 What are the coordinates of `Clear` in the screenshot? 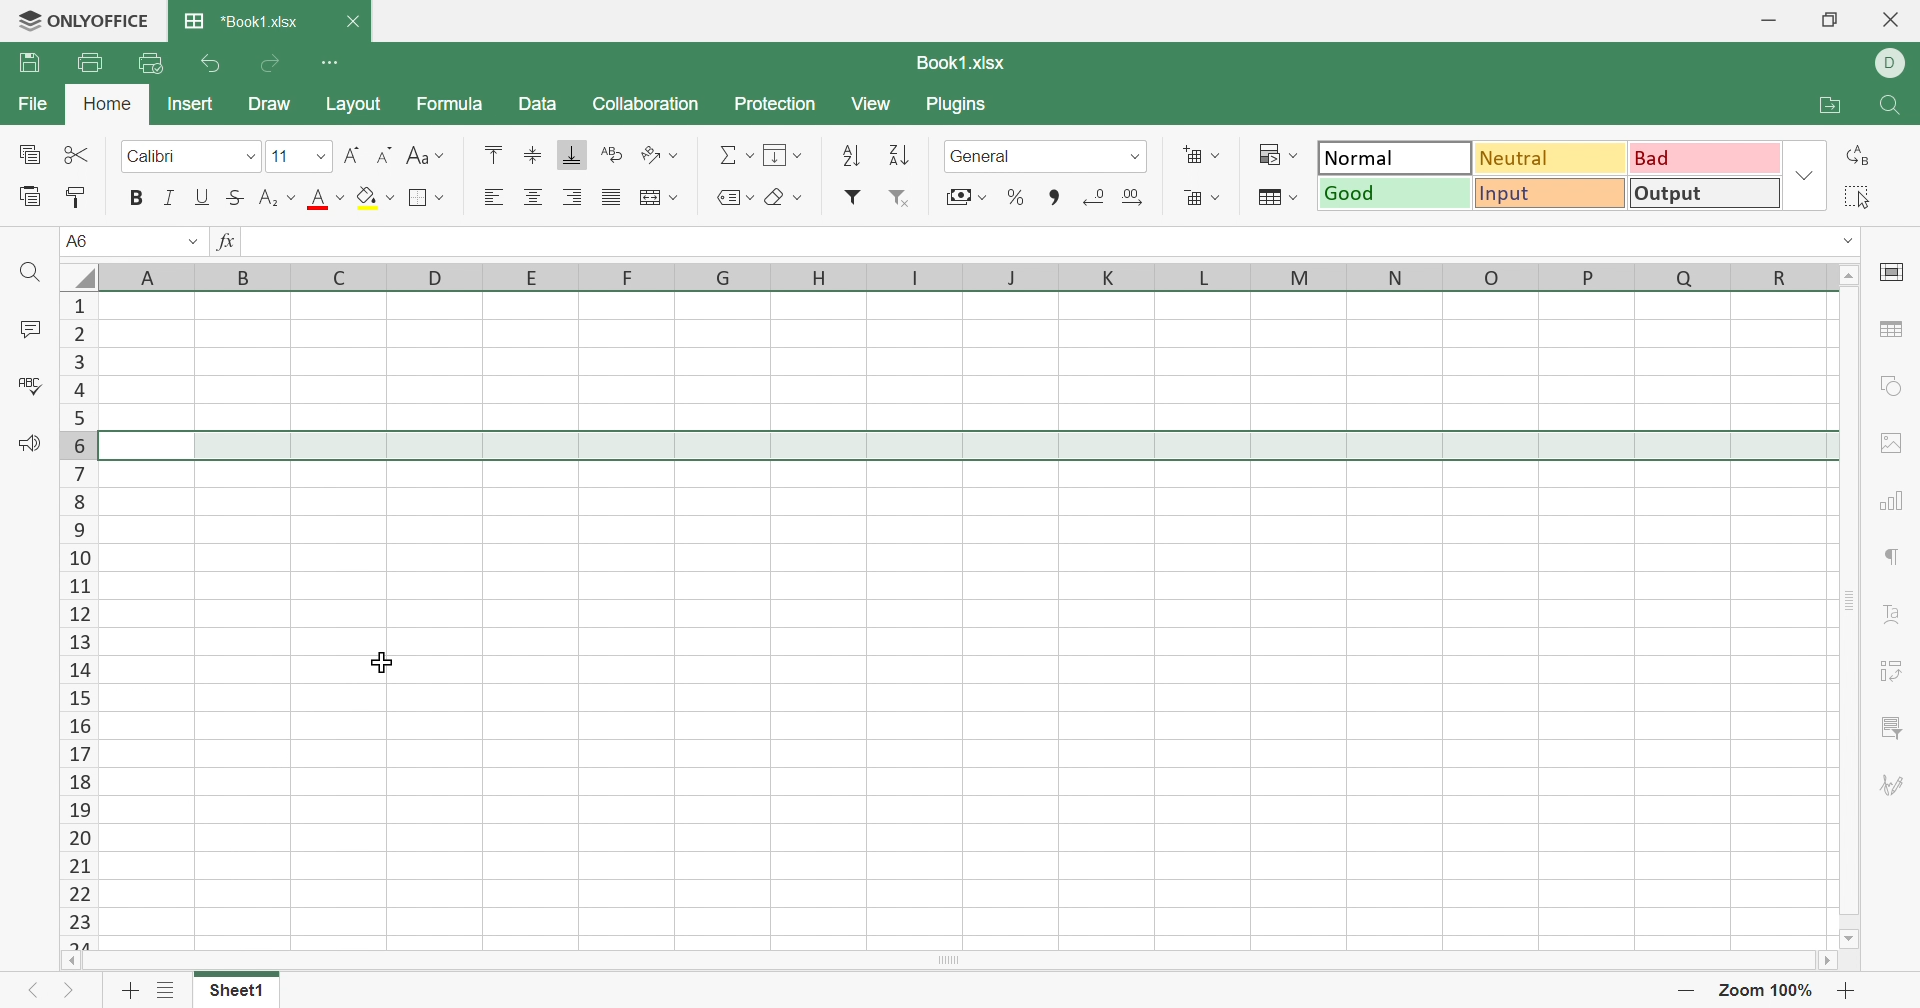 It's located at (787, 198).